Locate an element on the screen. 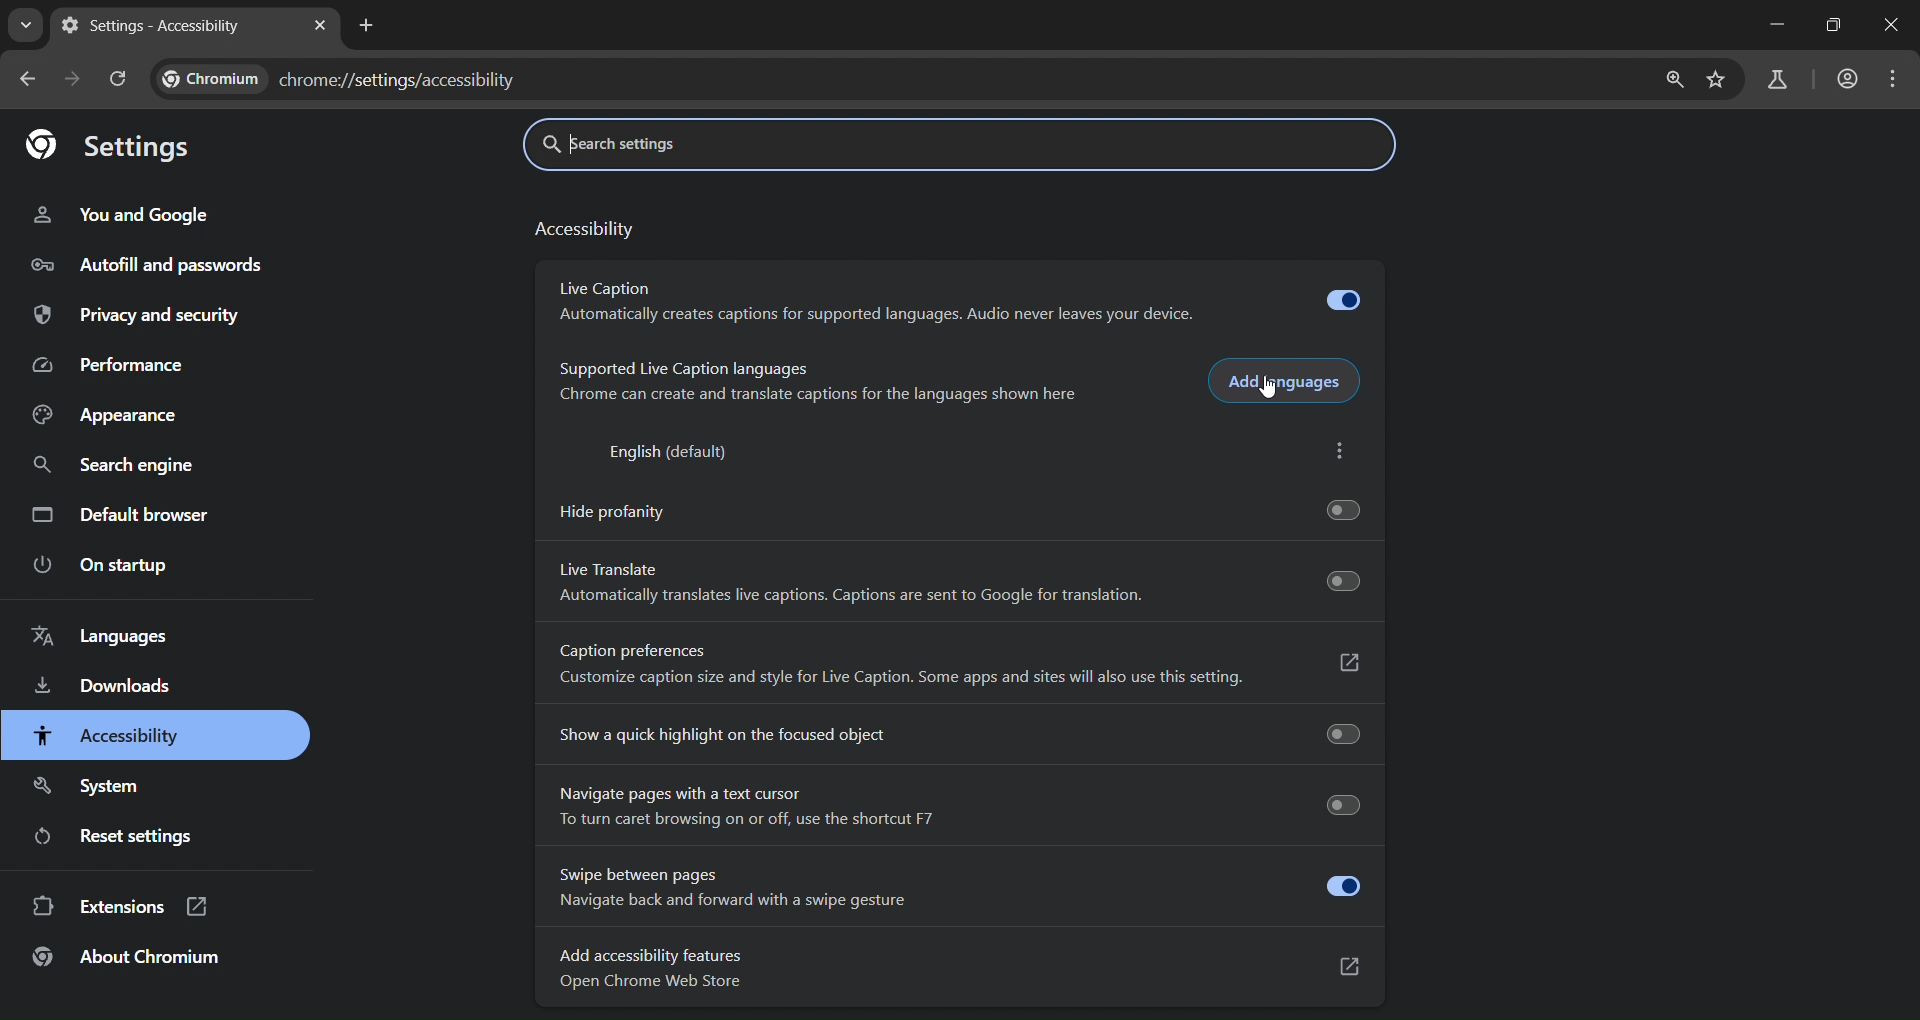  restore down is located at coordinates (1831, 24).